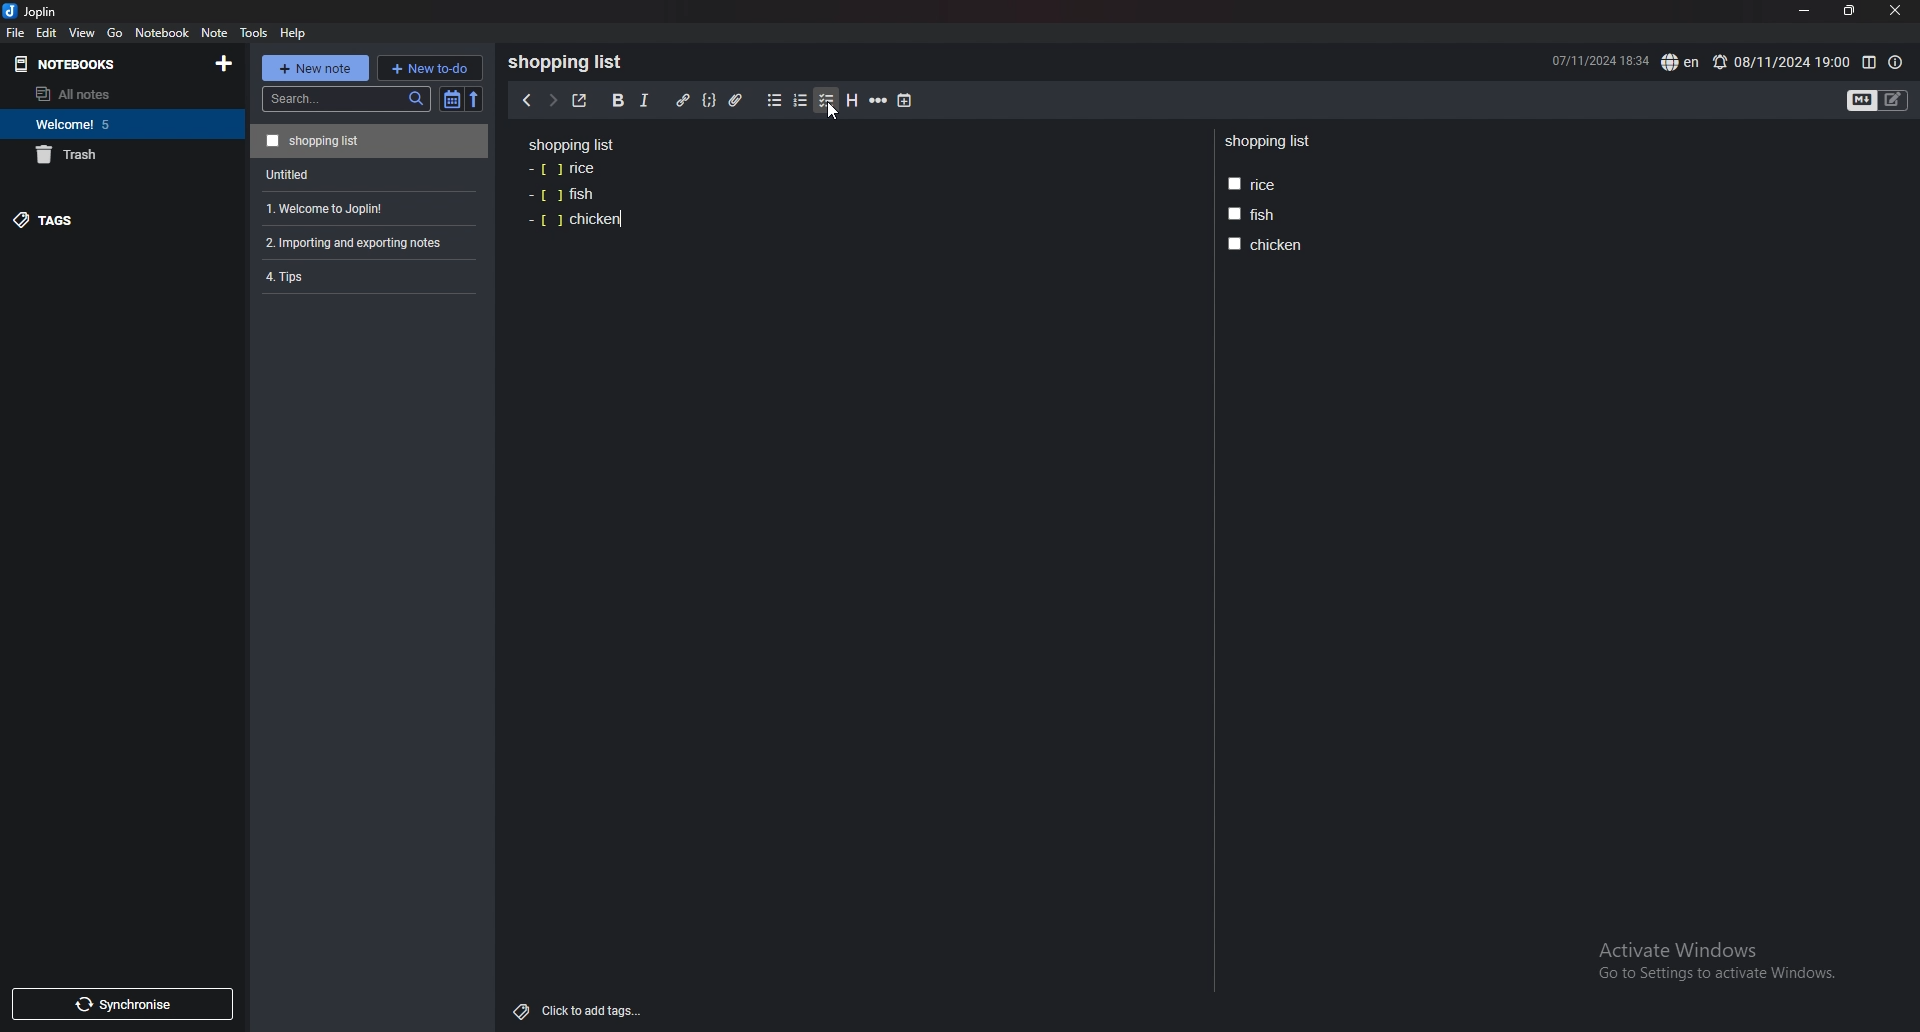  Describe the element at coordinates (774, 101) in the screenshot. I see `bullet list` at that location.